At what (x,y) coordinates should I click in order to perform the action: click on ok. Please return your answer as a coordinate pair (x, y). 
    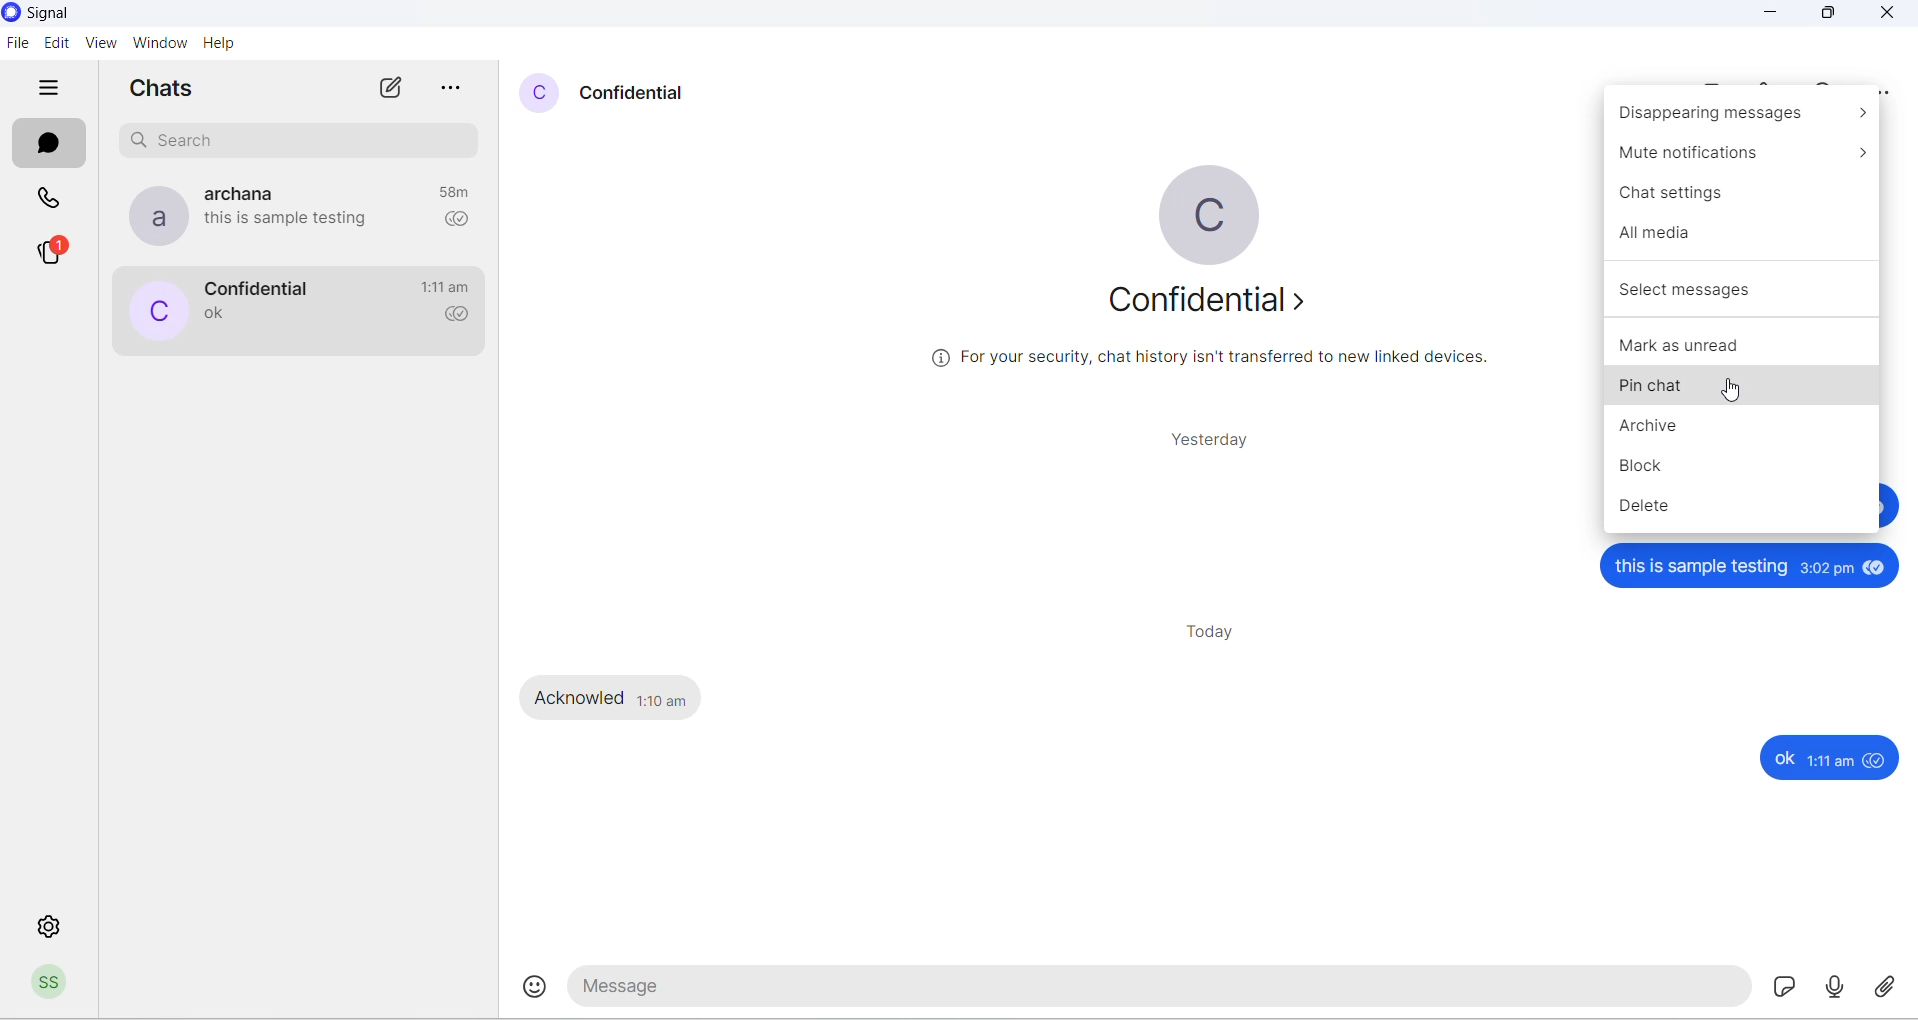
    Looking at the image, I should click on (1783, 758).